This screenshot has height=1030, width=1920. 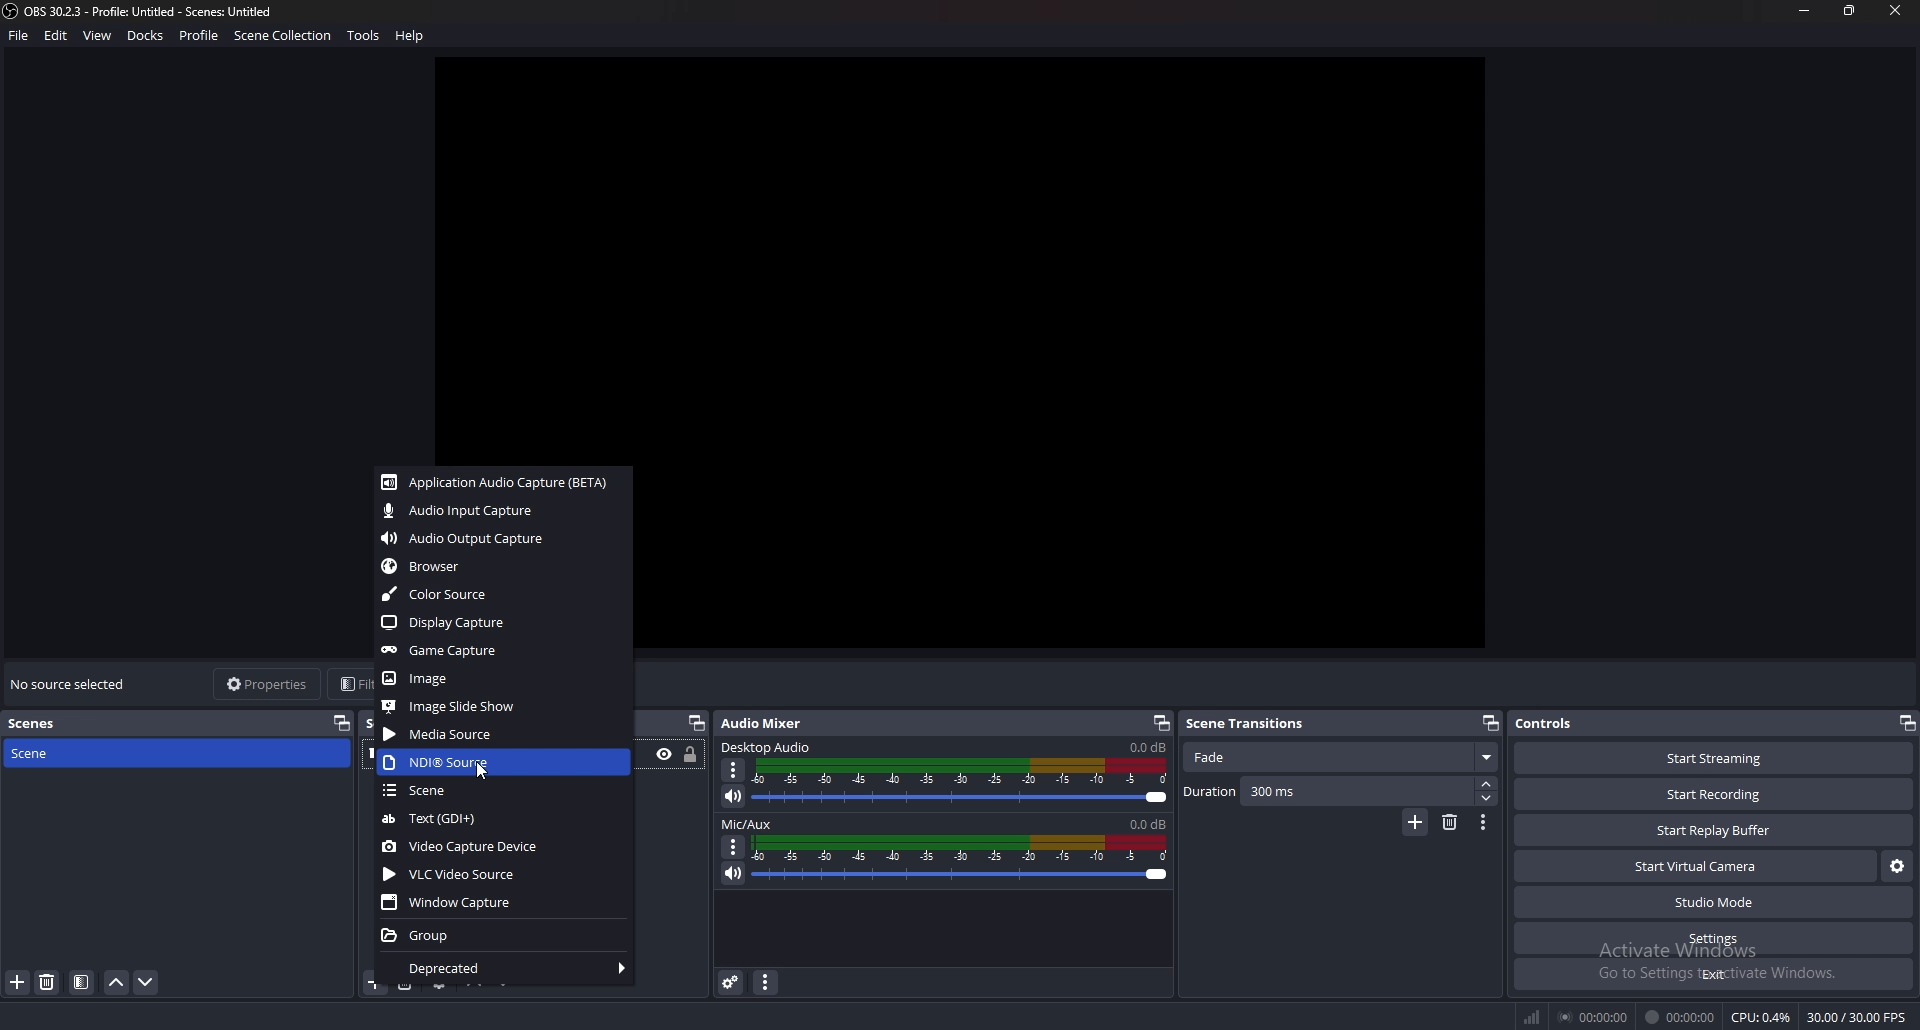 I want to click on media source, so click(x=503, y=733).